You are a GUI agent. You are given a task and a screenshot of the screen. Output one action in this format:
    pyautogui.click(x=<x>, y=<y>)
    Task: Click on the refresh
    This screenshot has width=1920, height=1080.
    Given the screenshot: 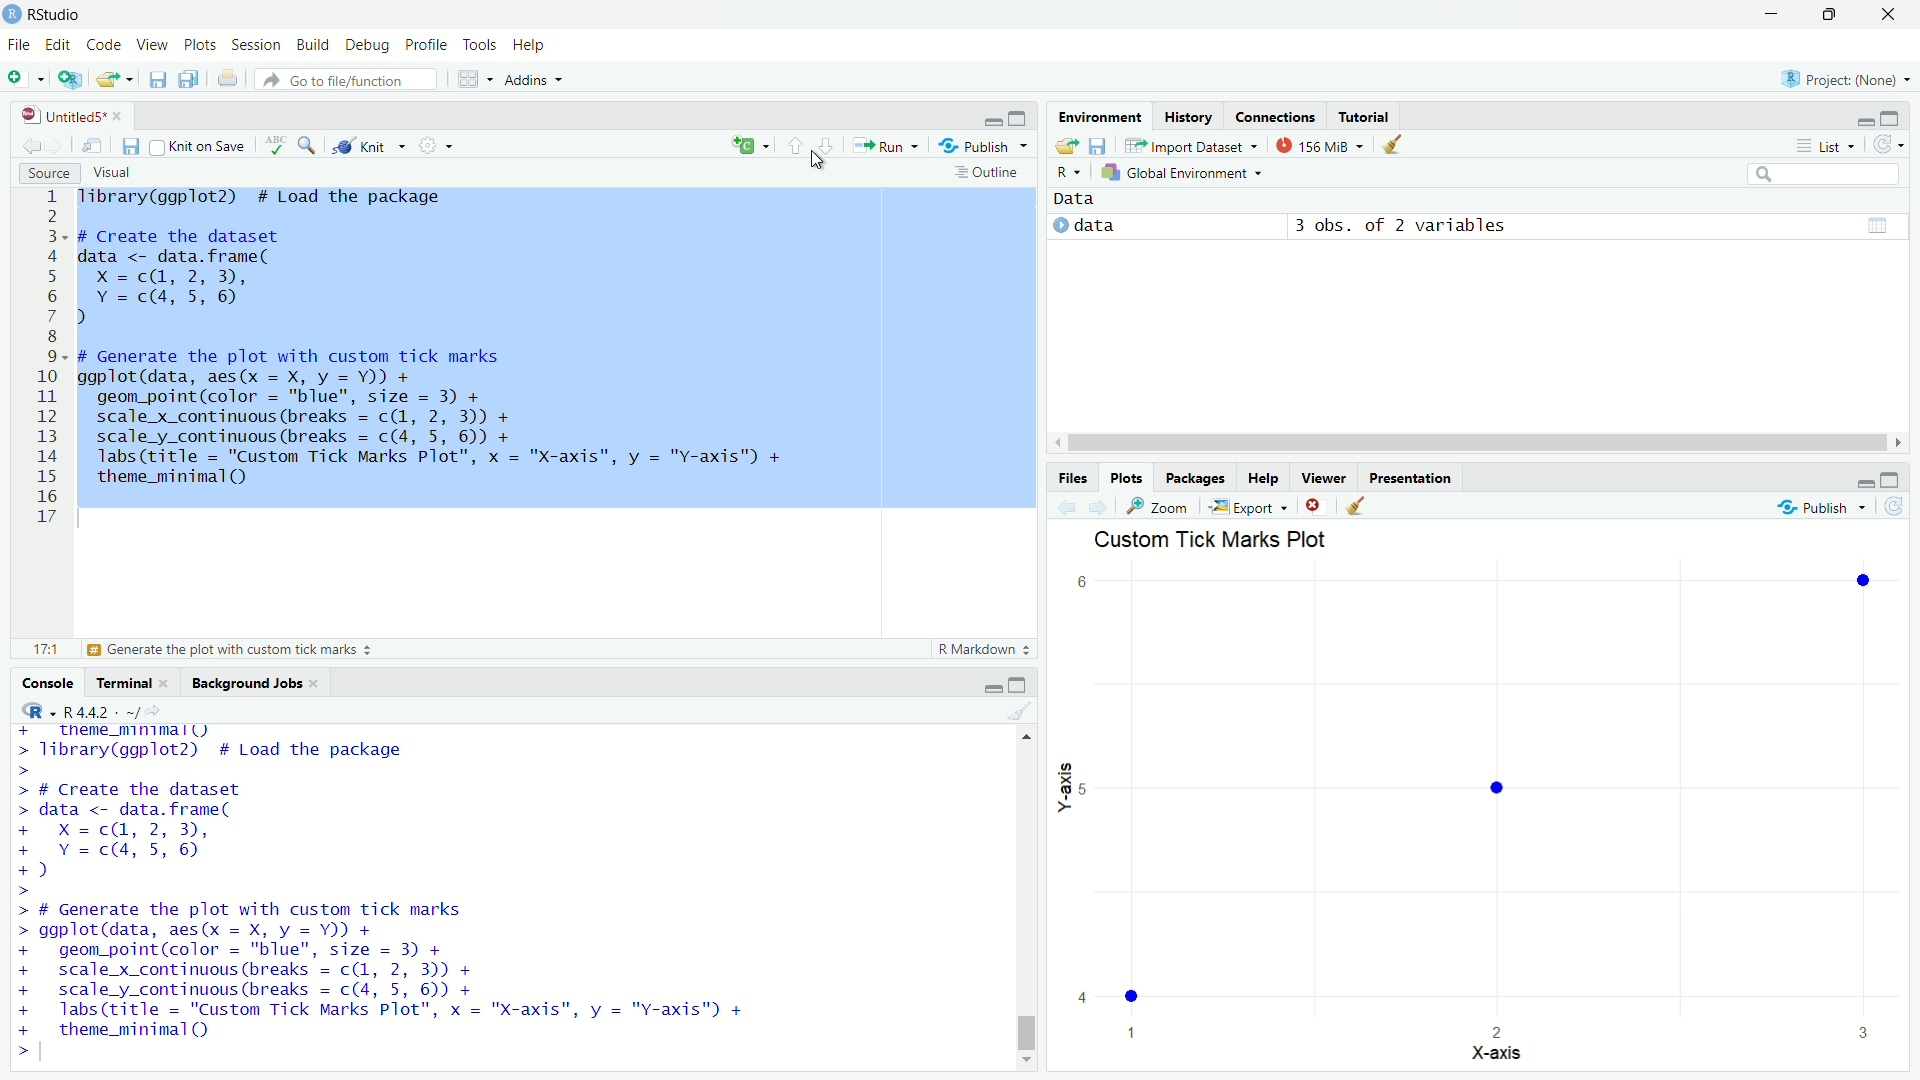 What is the action you would take?
    pyautogui.click(x=1896, y=509)
    